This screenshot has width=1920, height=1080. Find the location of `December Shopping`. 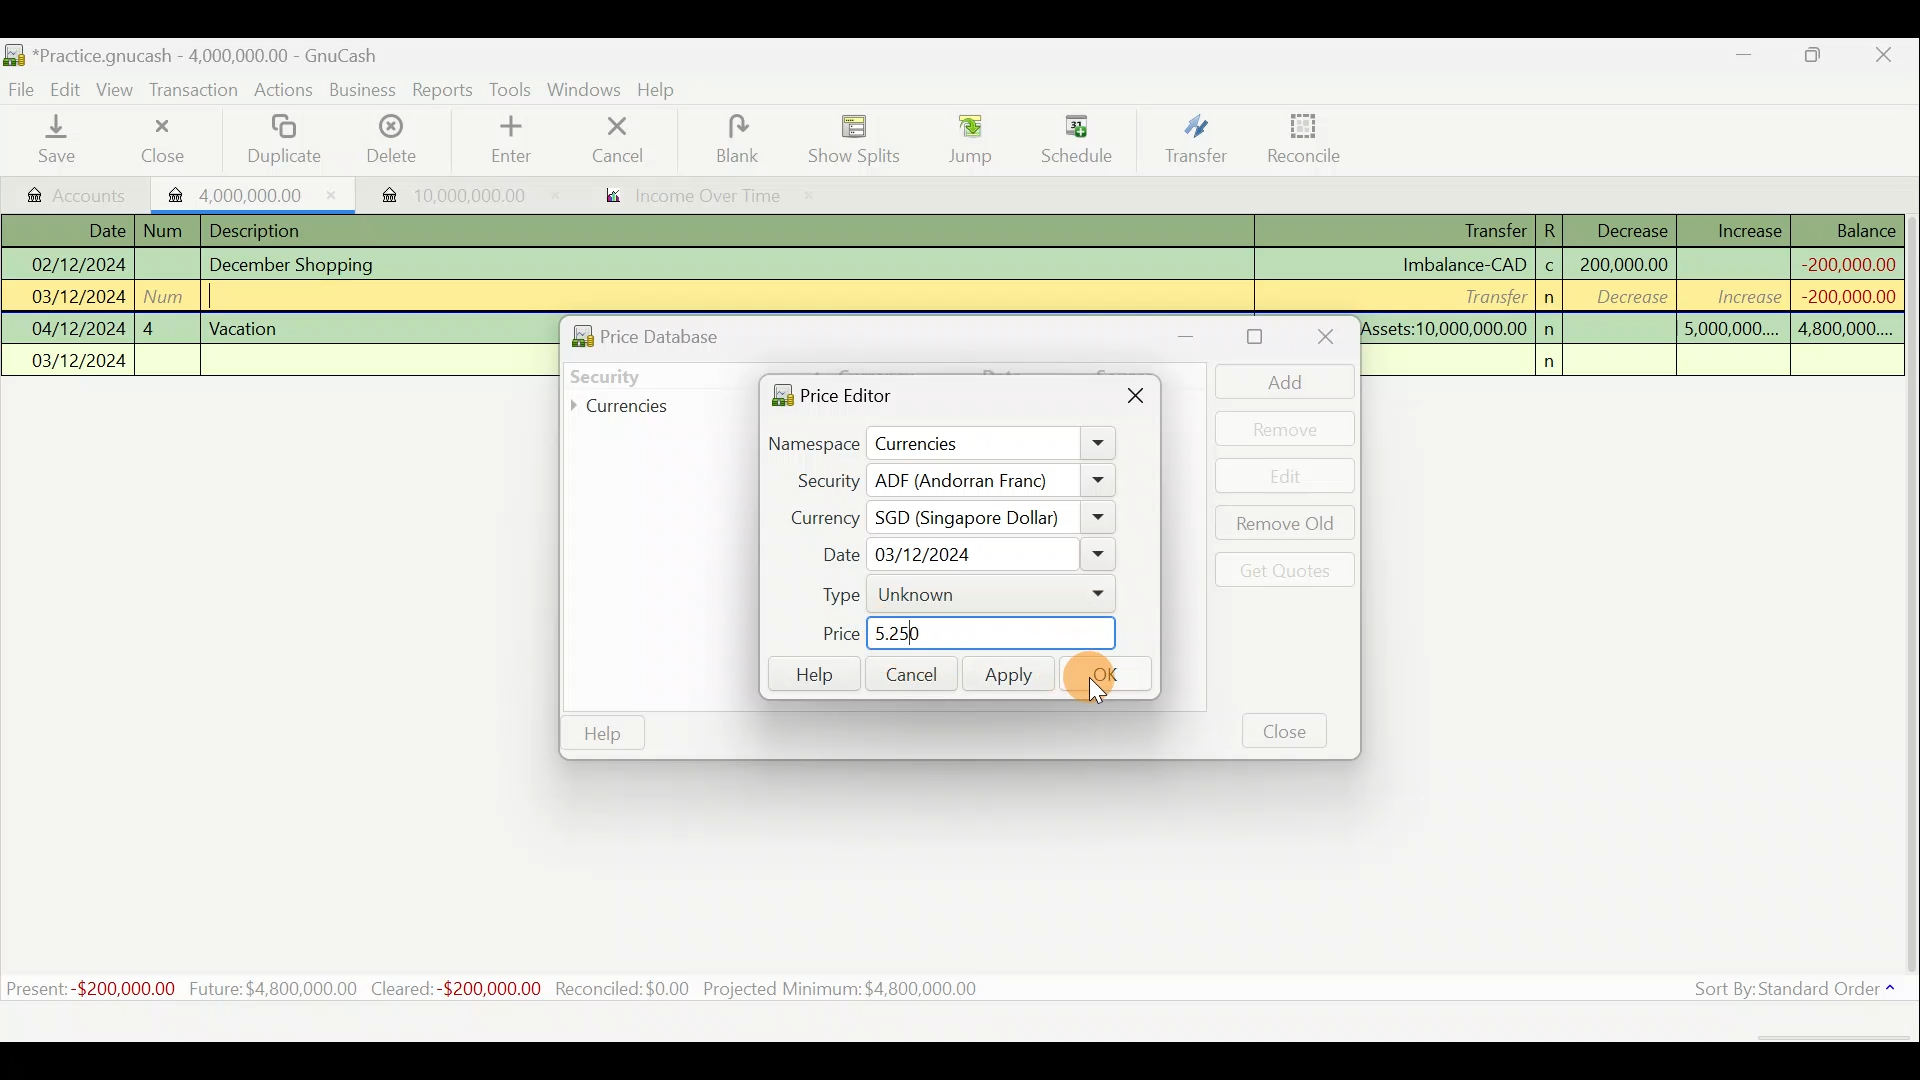

December Shopping is located at coordinates (301, 265).